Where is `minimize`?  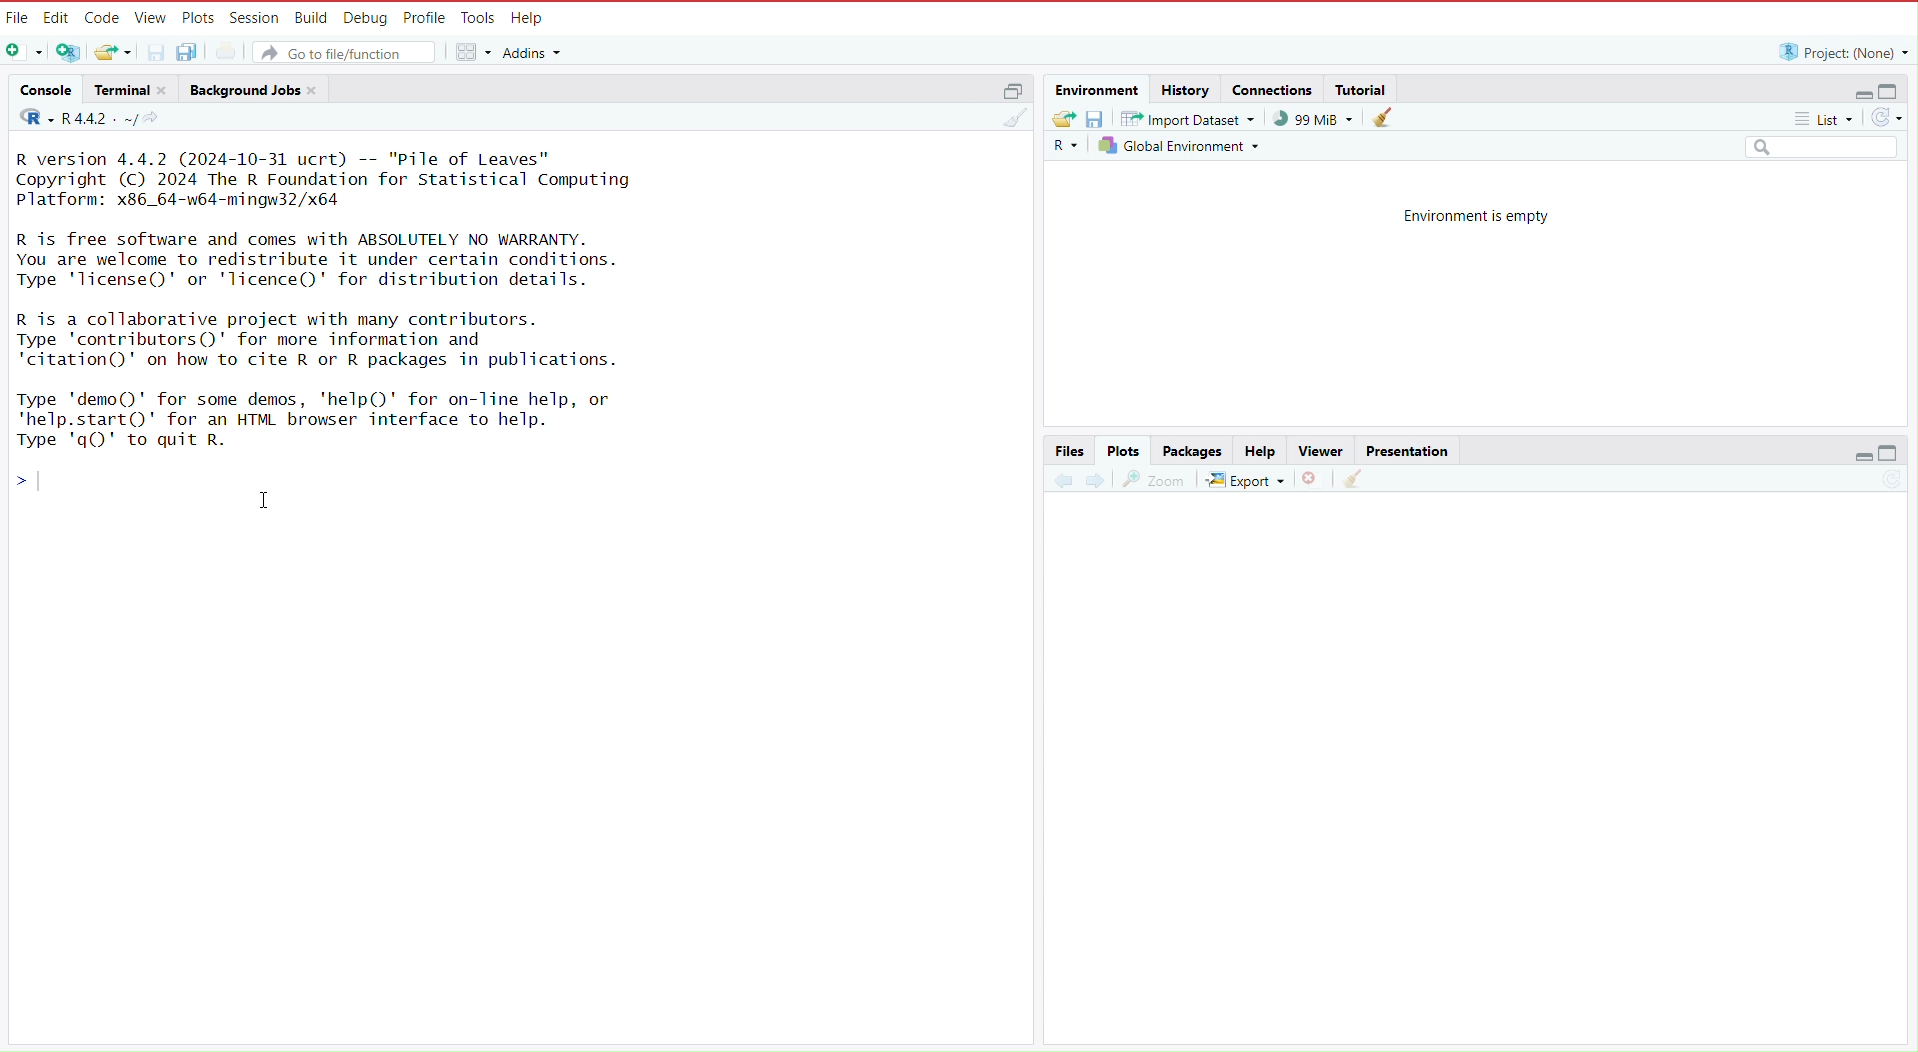
minimize is located at coordinates (1855, 89).